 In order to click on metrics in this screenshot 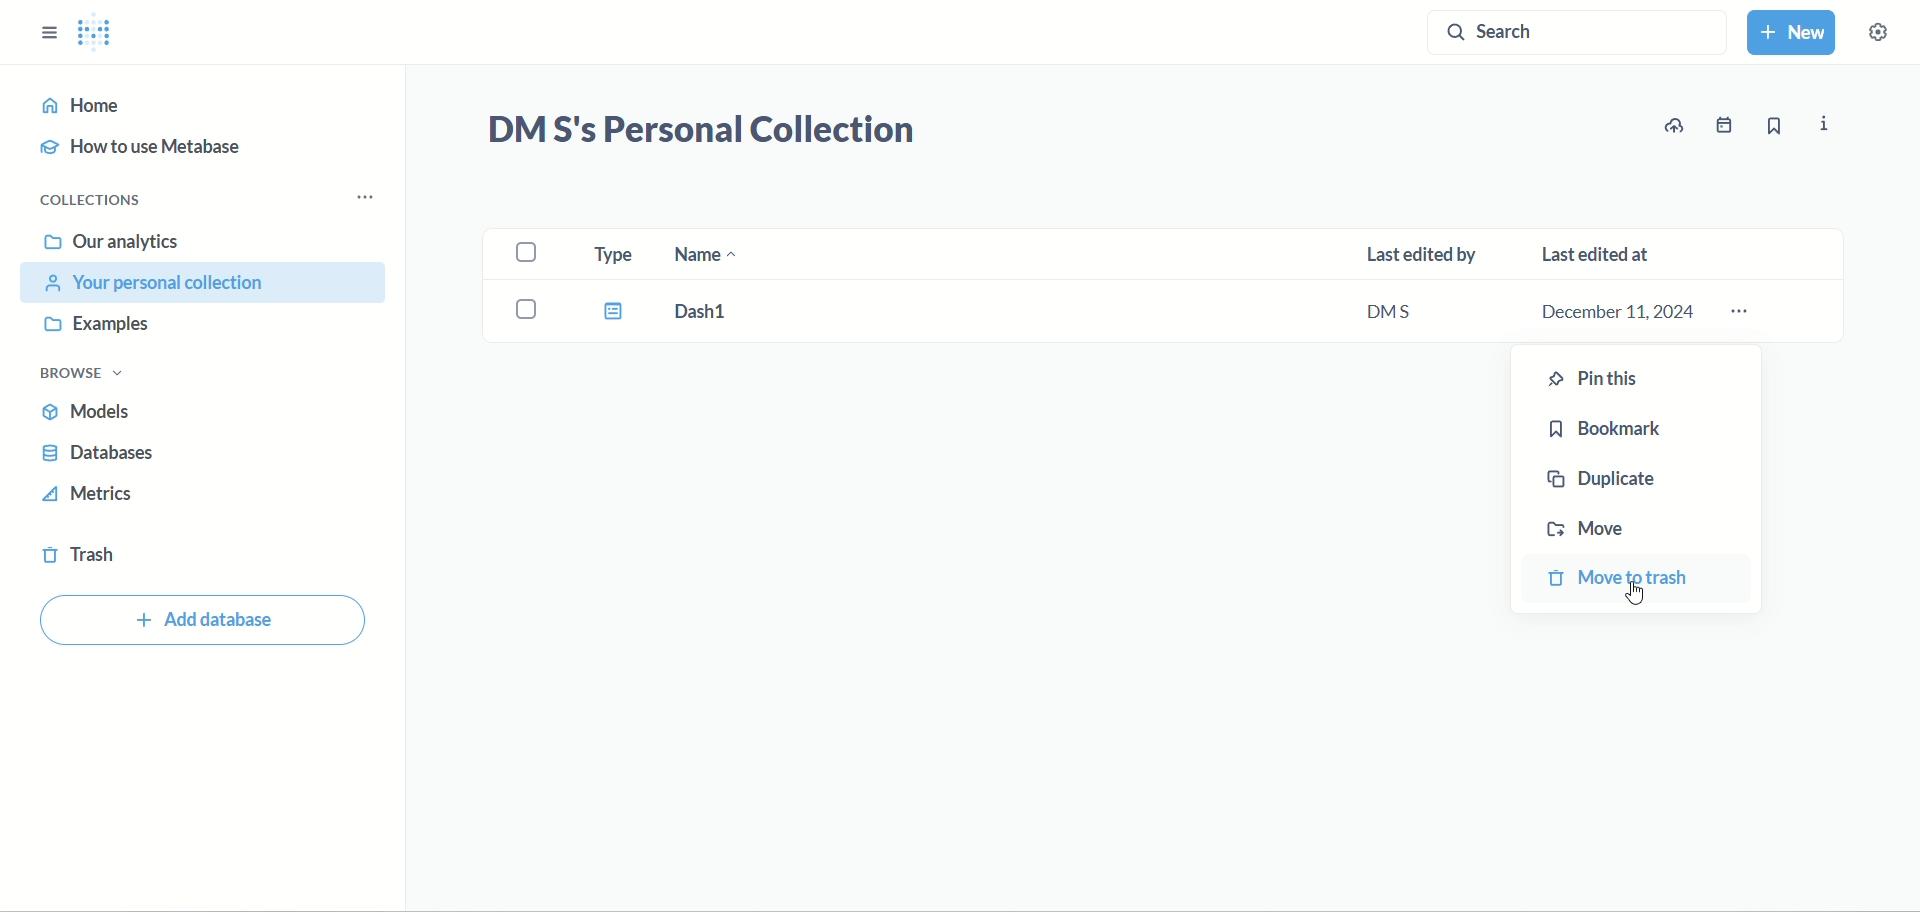, I will do `click(91, 498)`.